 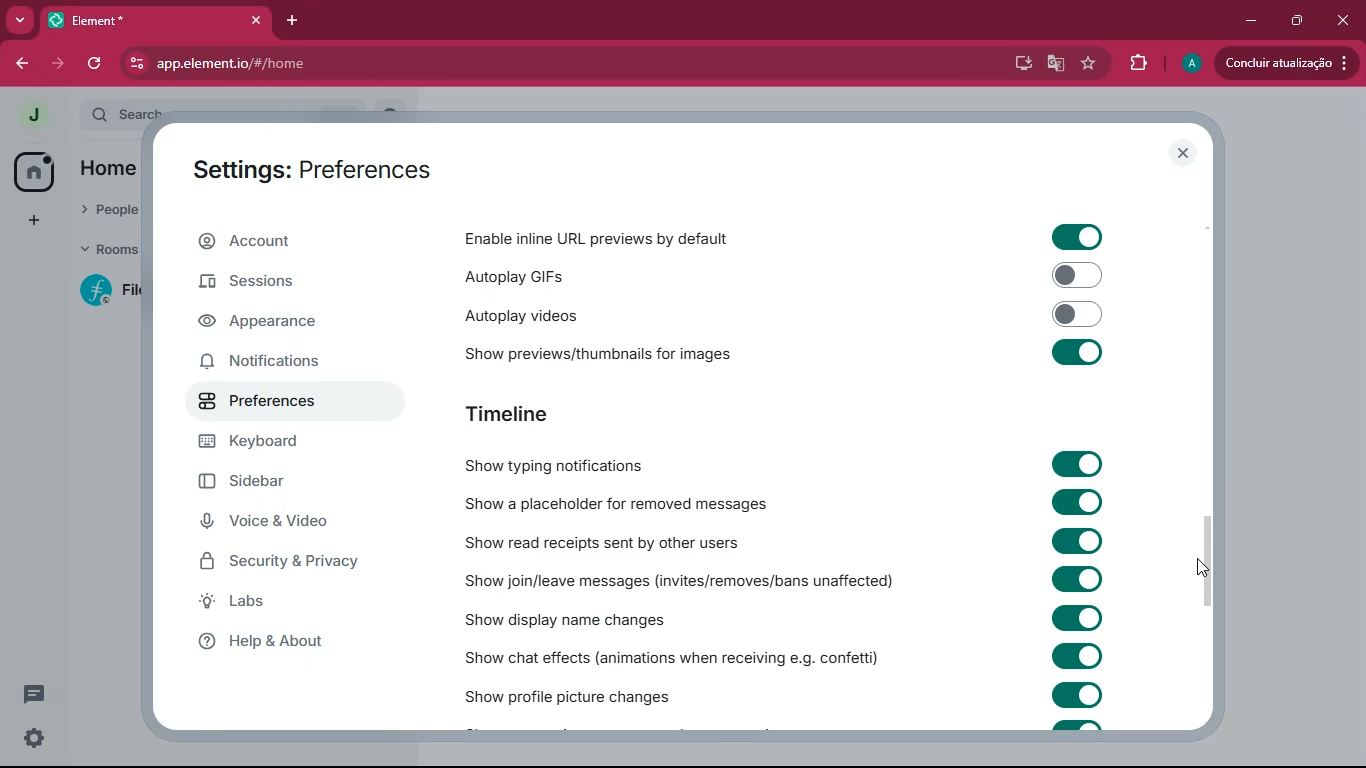 I want to click on toggle on/off, so click(x=1079, y=314).